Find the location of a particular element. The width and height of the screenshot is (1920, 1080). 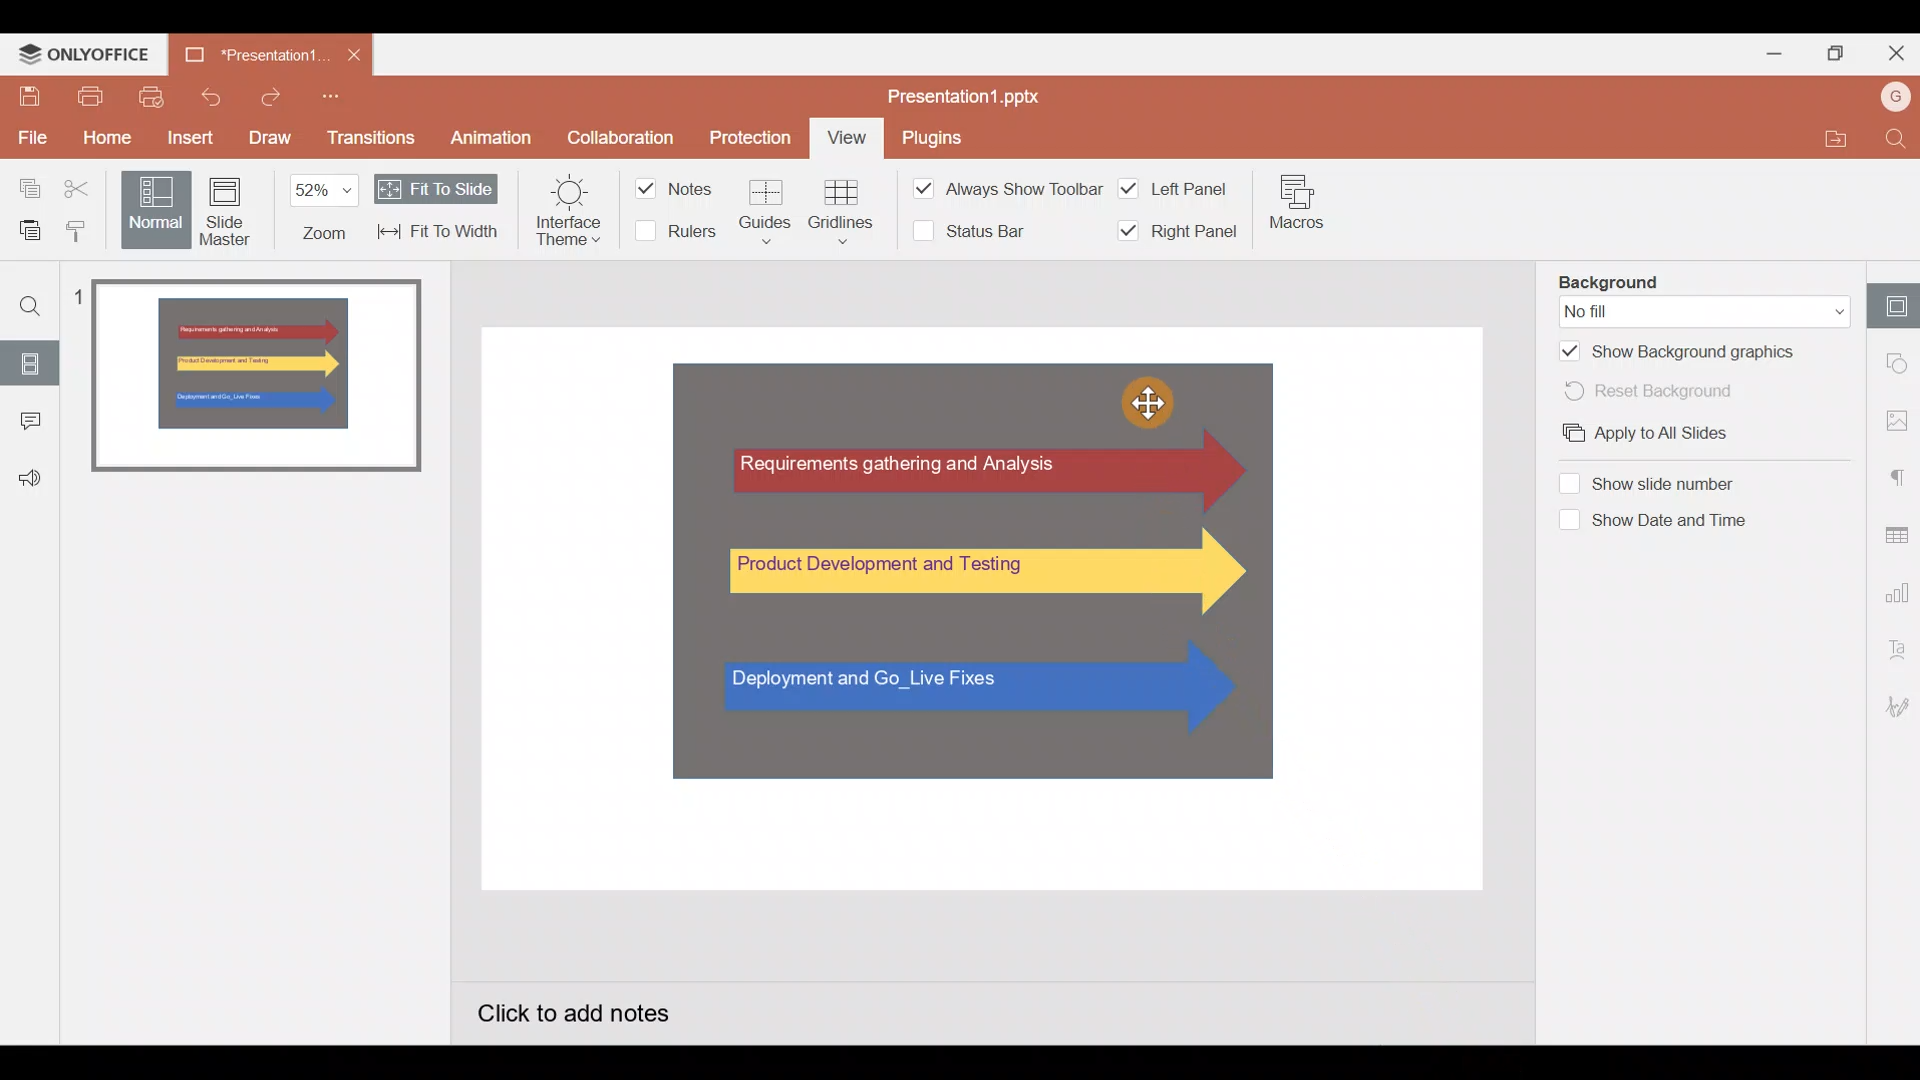

Reset background is located at coordinates (1674, 390).